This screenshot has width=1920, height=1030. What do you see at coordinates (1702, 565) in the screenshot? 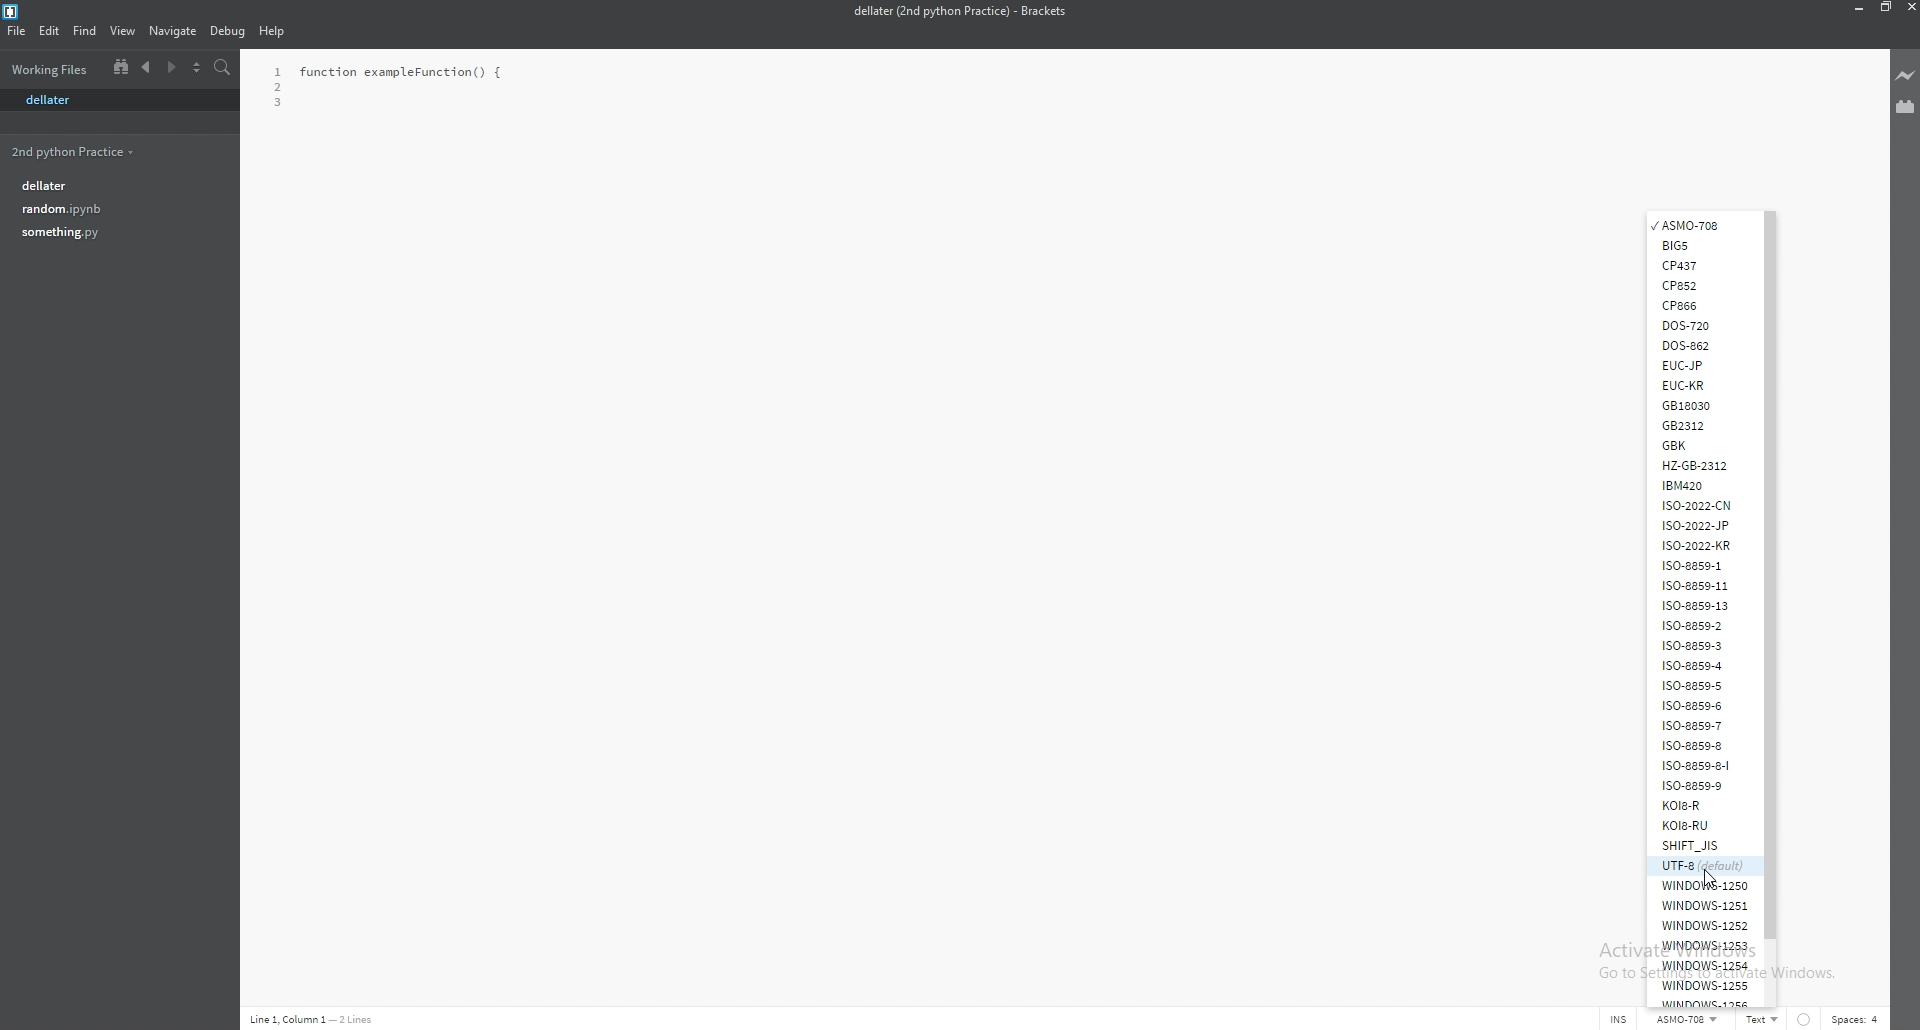
I see `iso-8859-1` at bounding box center [1702, 565].